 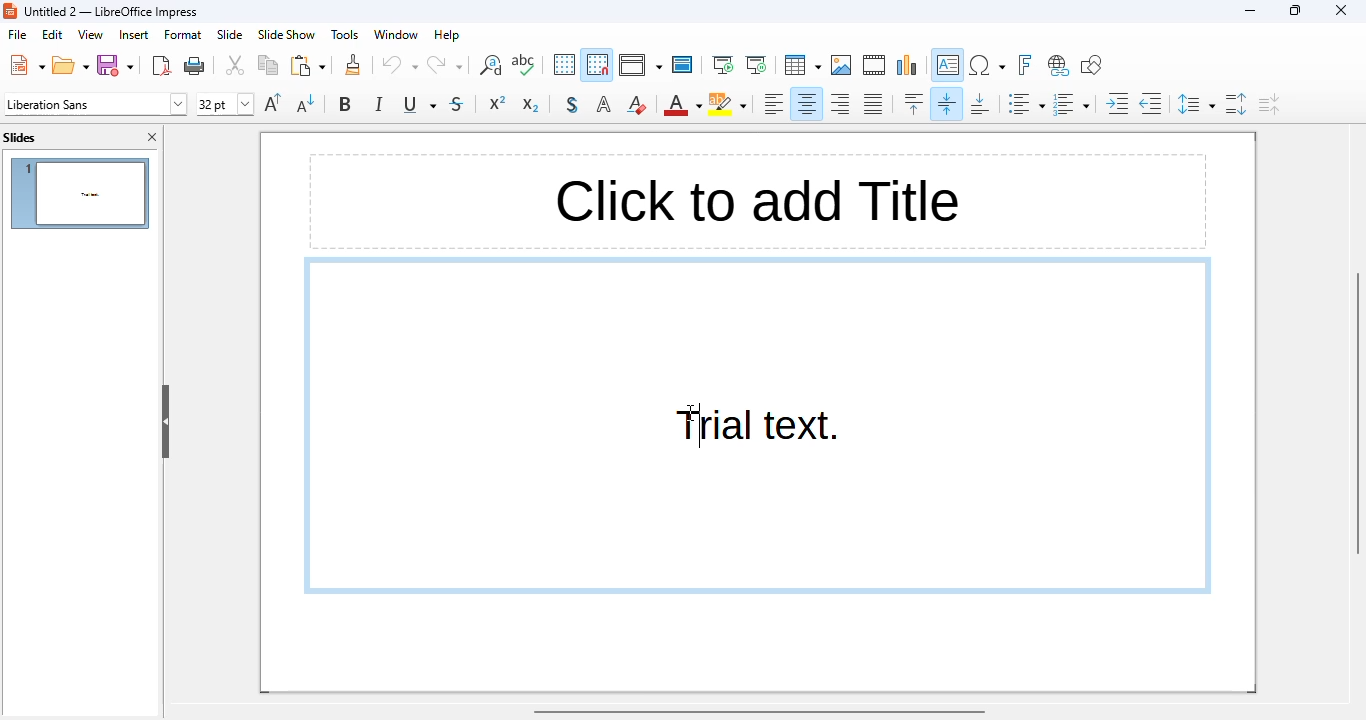 What do you see at coordinates (806, 104) in the screenshot?
I see `align center` at bounding box center [806, 104].